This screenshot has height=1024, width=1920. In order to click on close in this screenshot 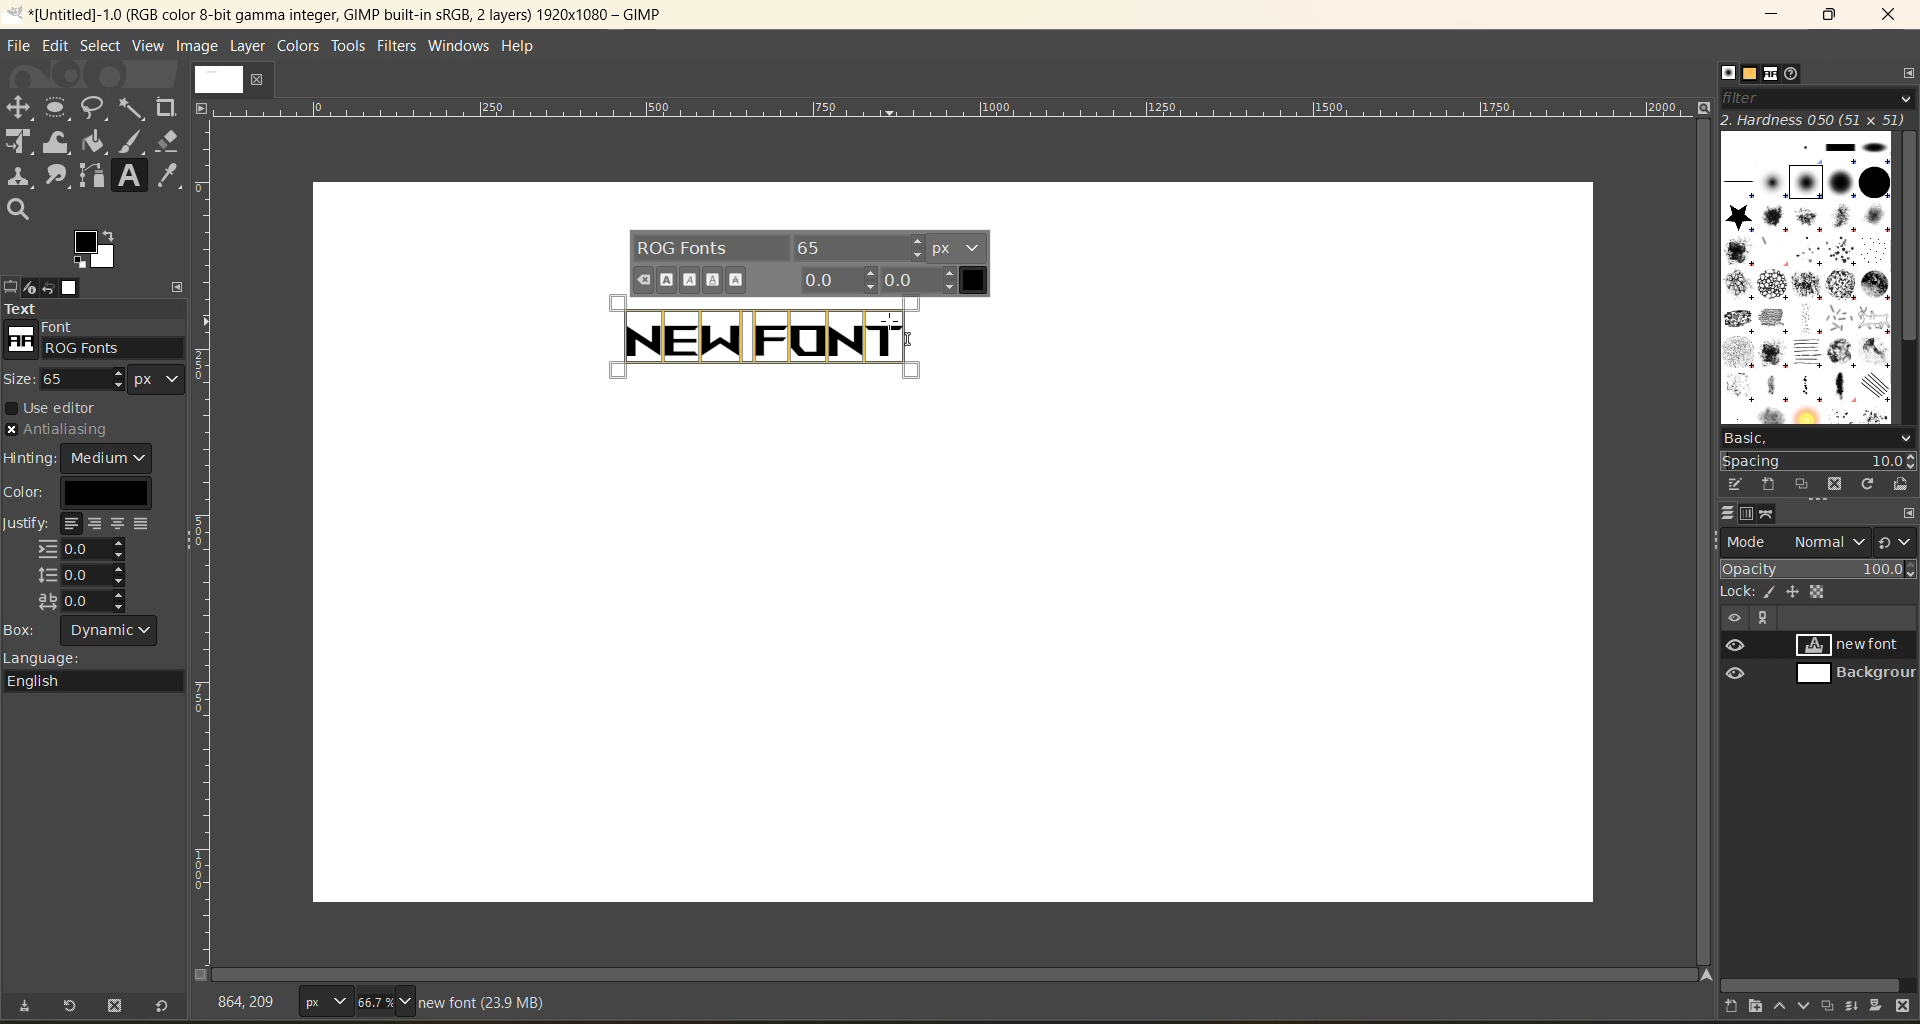, I will do `click(1891, 15)`.